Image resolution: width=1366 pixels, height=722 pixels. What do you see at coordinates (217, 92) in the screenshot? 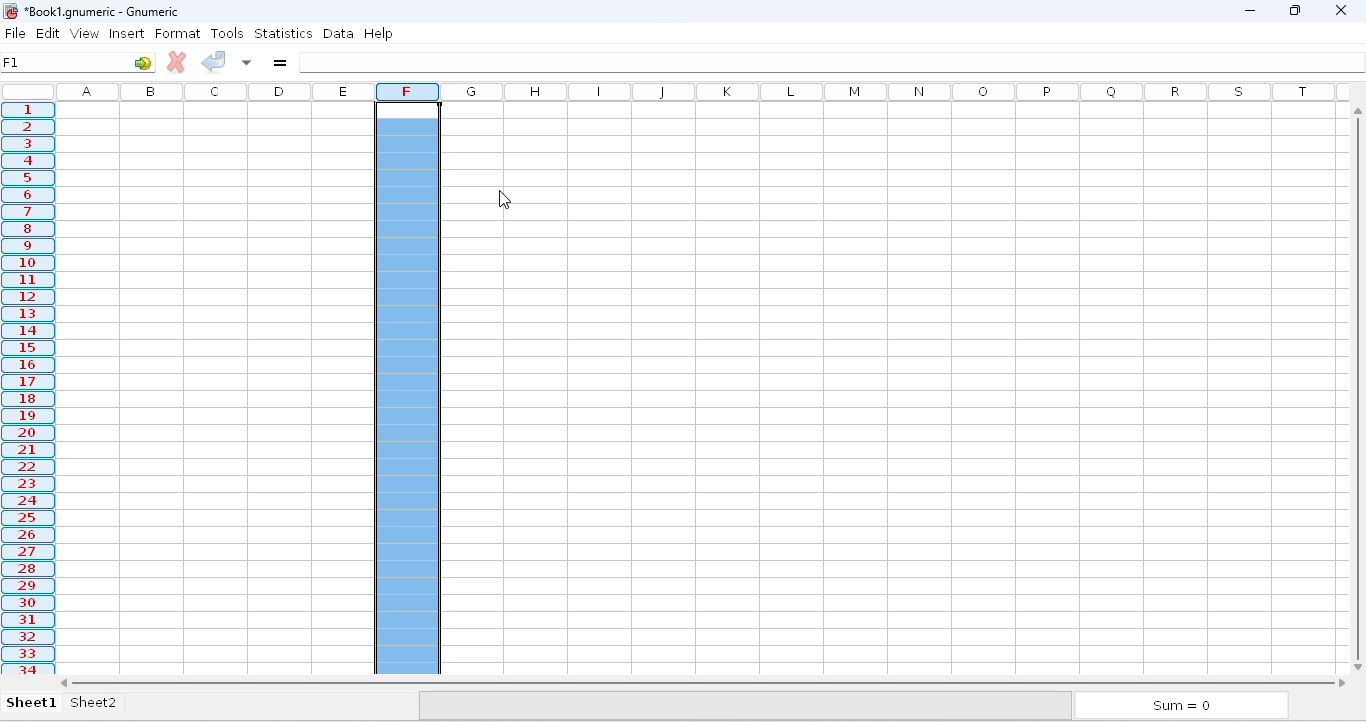
I see `columns` at bounding box center [217, 92].